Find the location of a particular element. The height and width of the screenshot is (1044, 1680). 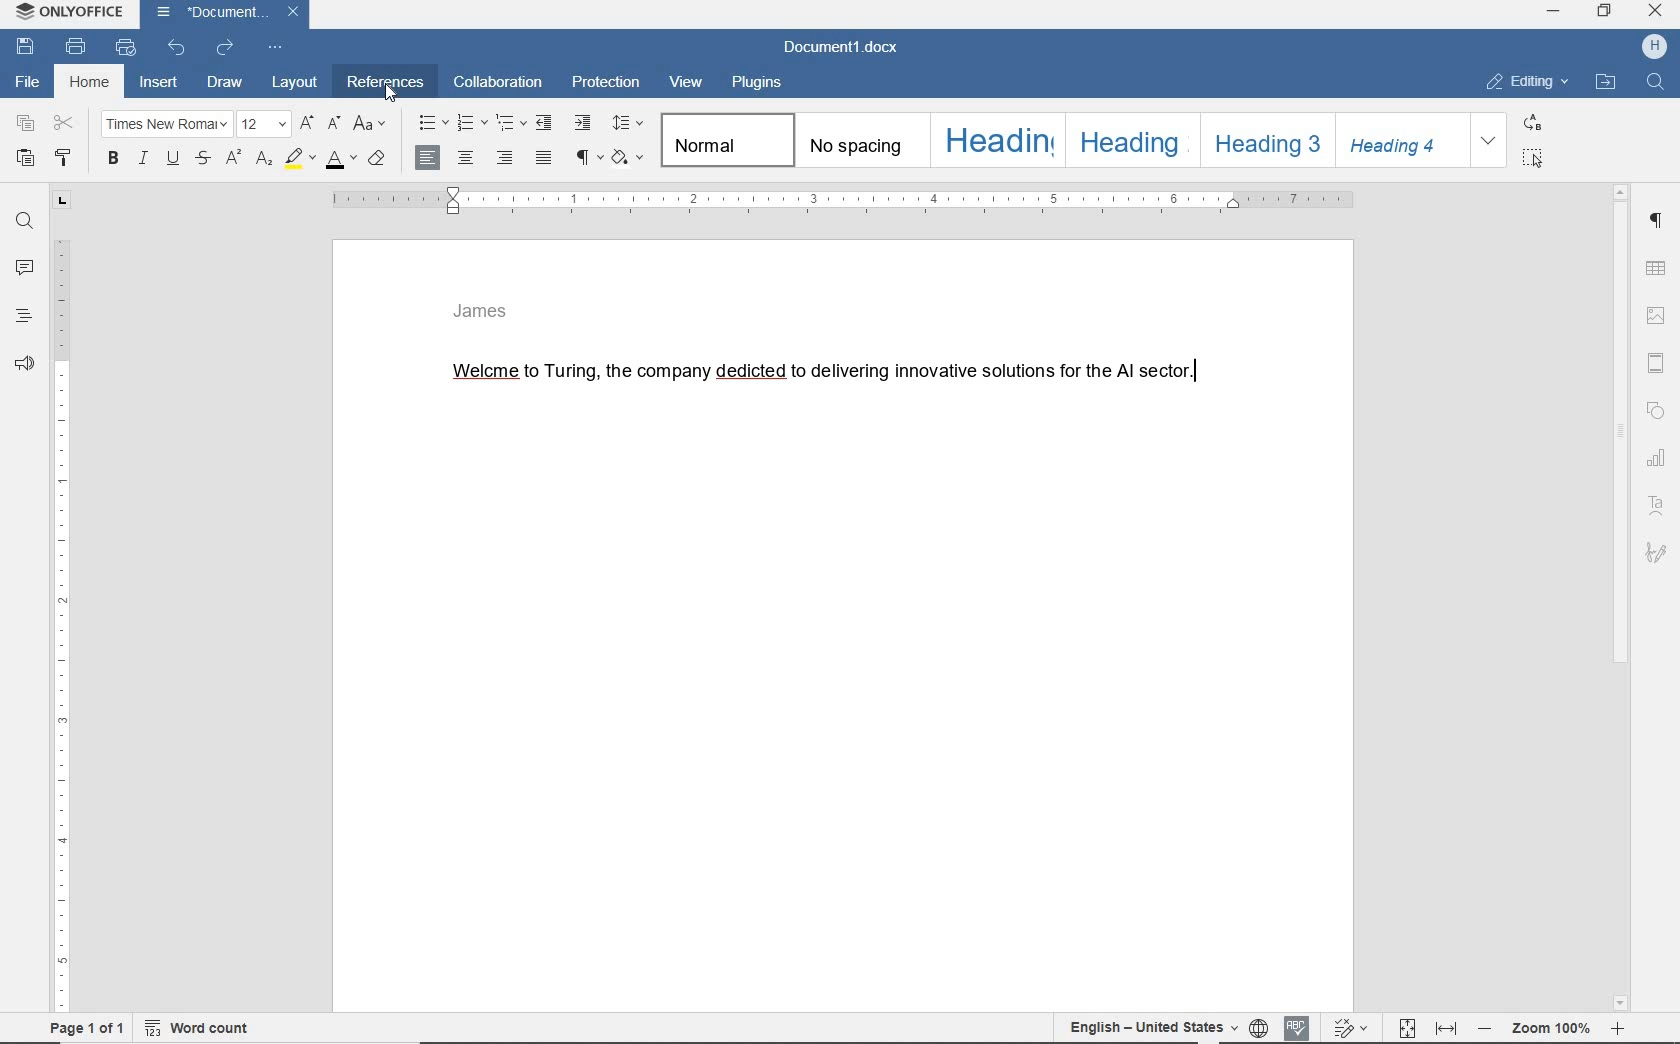

copy is located at coordinates (22, 123).